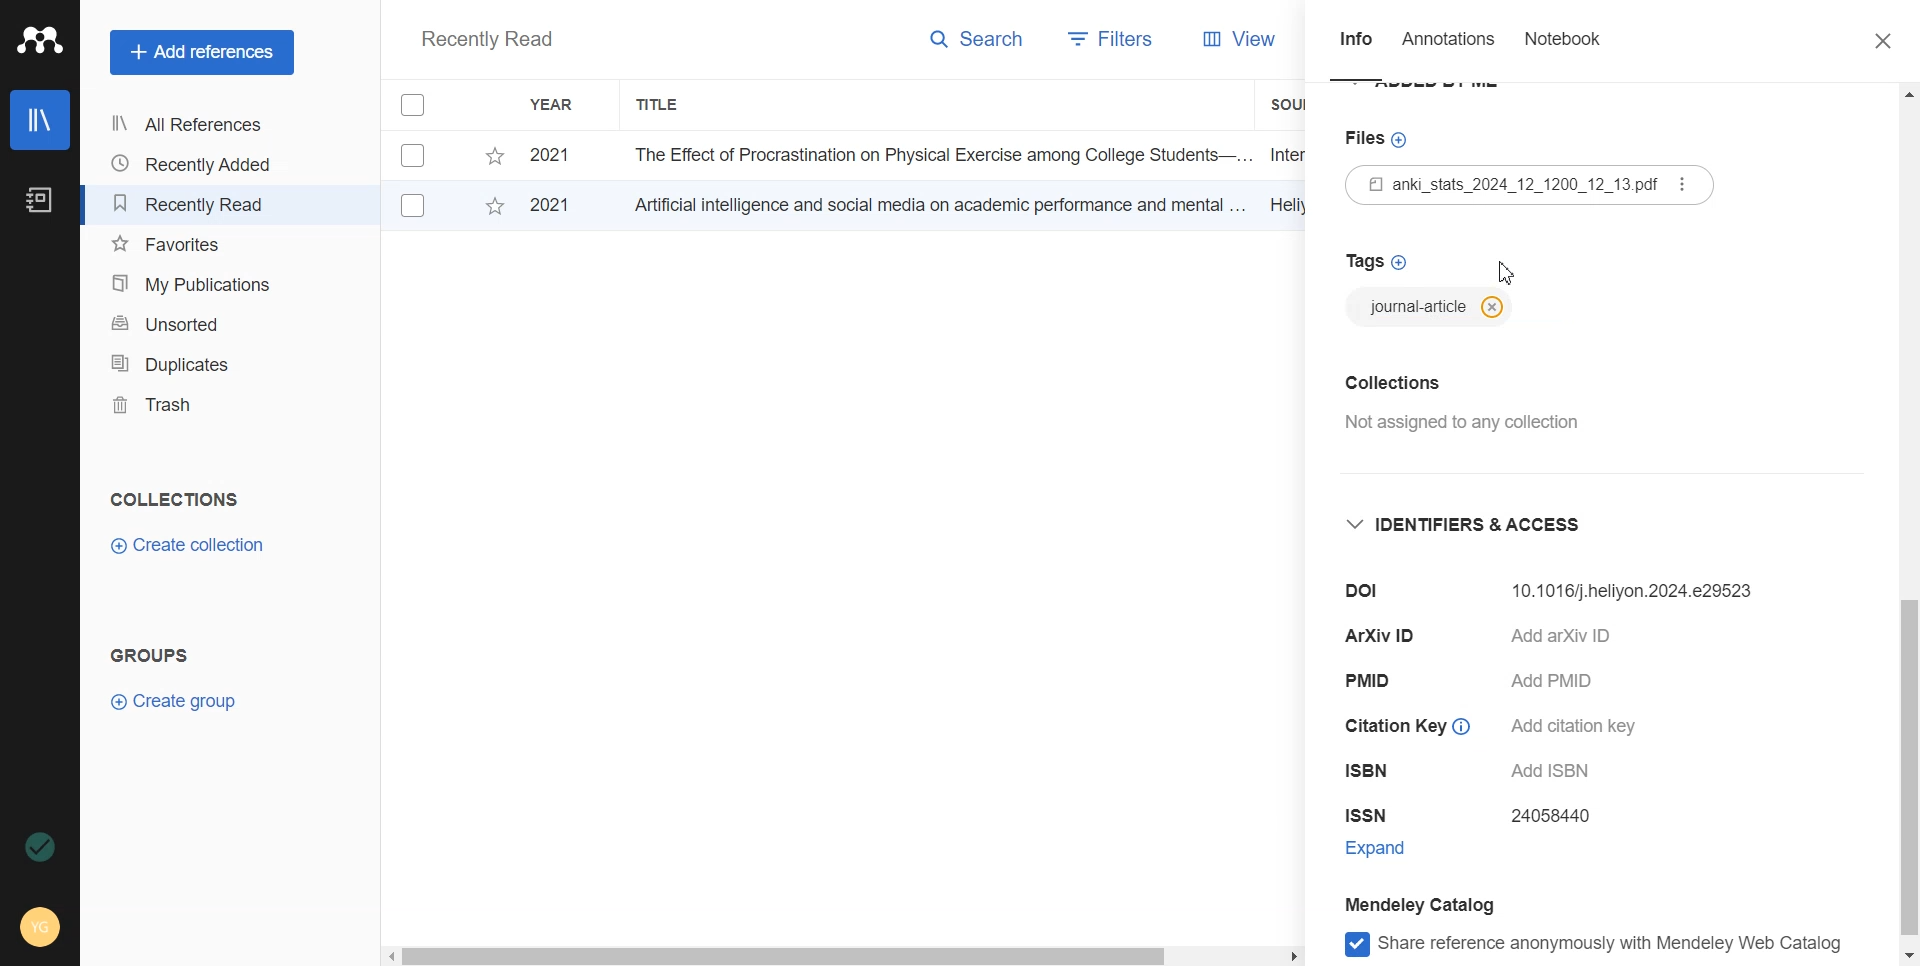 Image resolution: width=1920 pixels, height=966 pixels. What do you see at coordinates (174, 499) in the screenshot?
I see `Collections` at bounding box center [174, 499].